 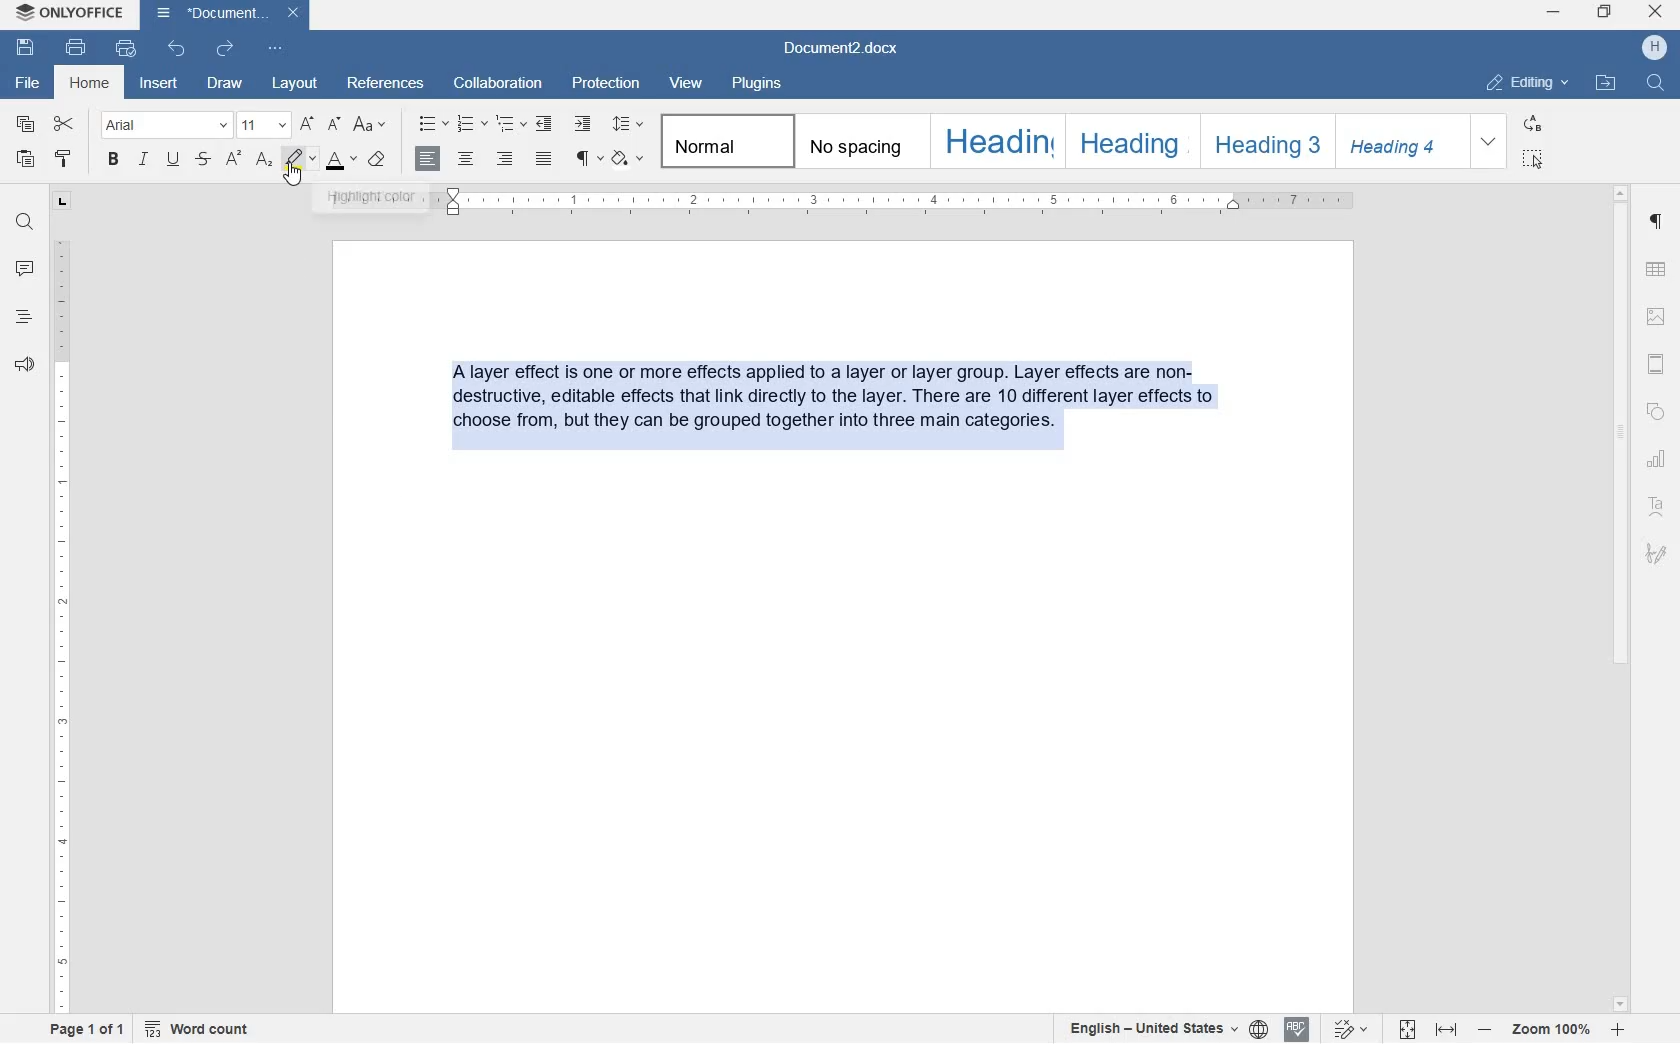 What do you see at coordinates (1163, 1029) in the screenshot?
I see `SET TEXT/DOCUMENT LANGUAGE` at bounding box center [1163, 1029].